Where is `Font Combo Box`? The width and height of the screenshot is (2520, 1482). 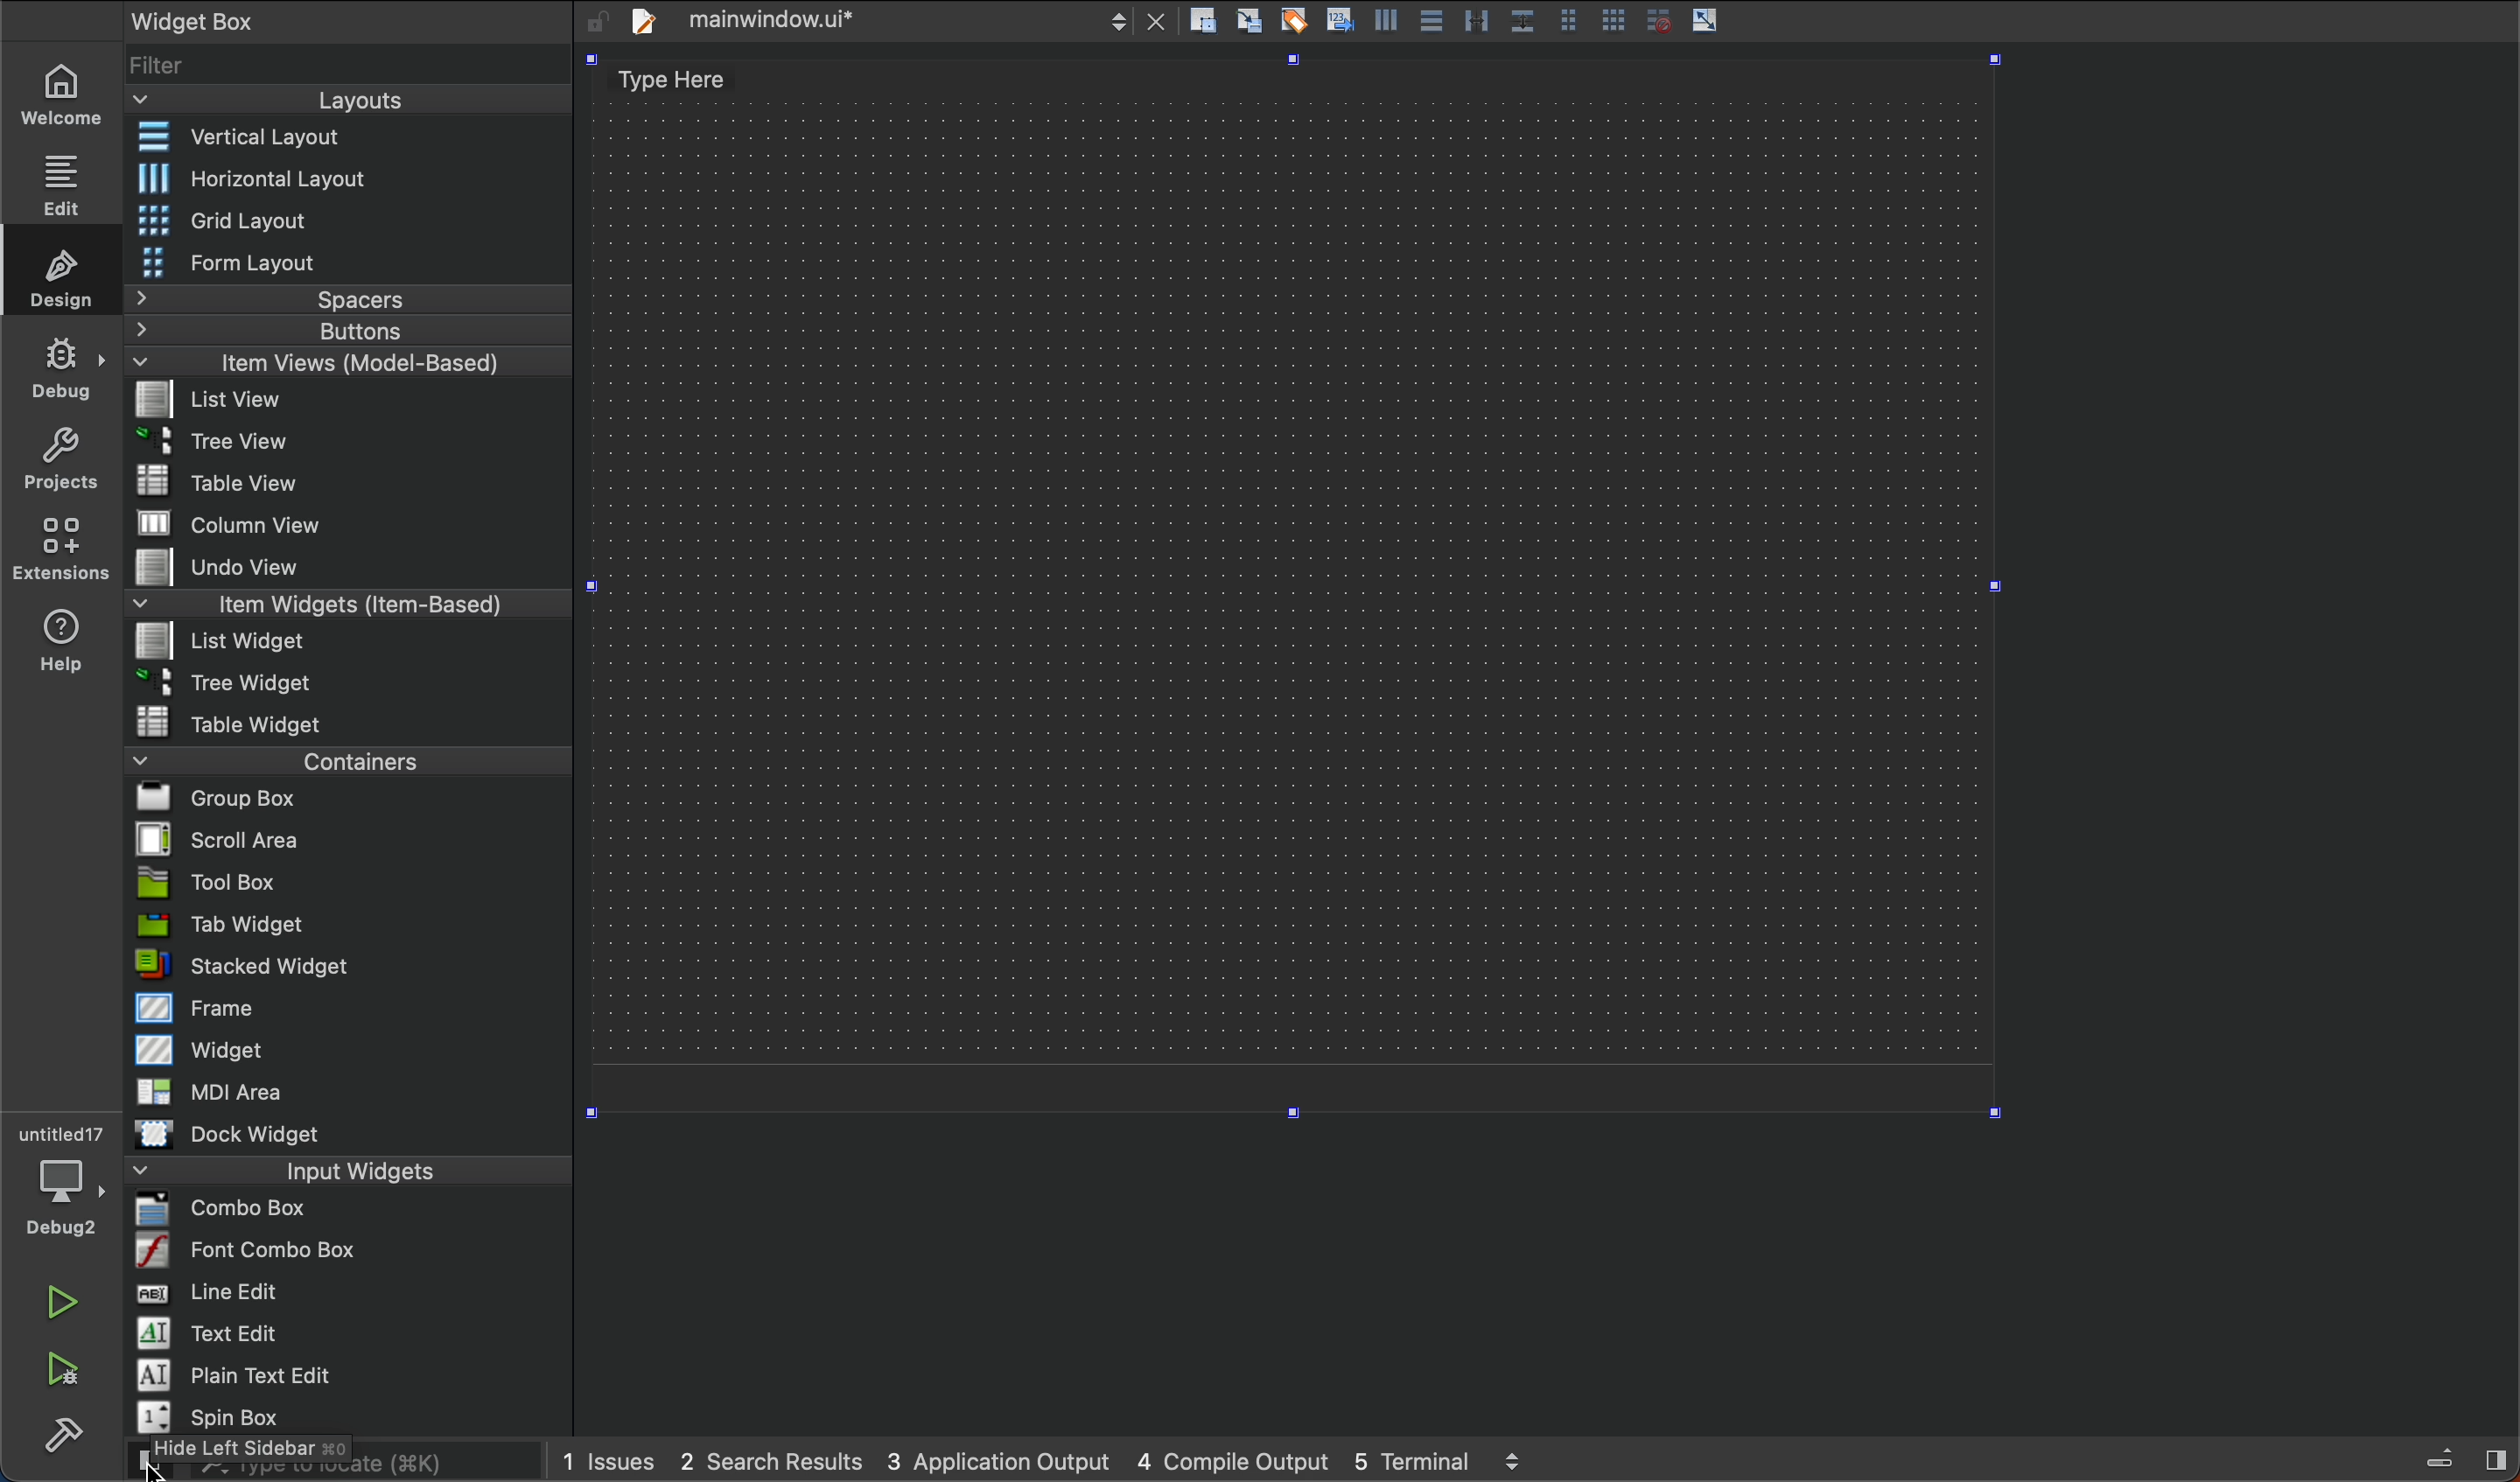 Font Combo Box is located at coordinates (242, 1252).